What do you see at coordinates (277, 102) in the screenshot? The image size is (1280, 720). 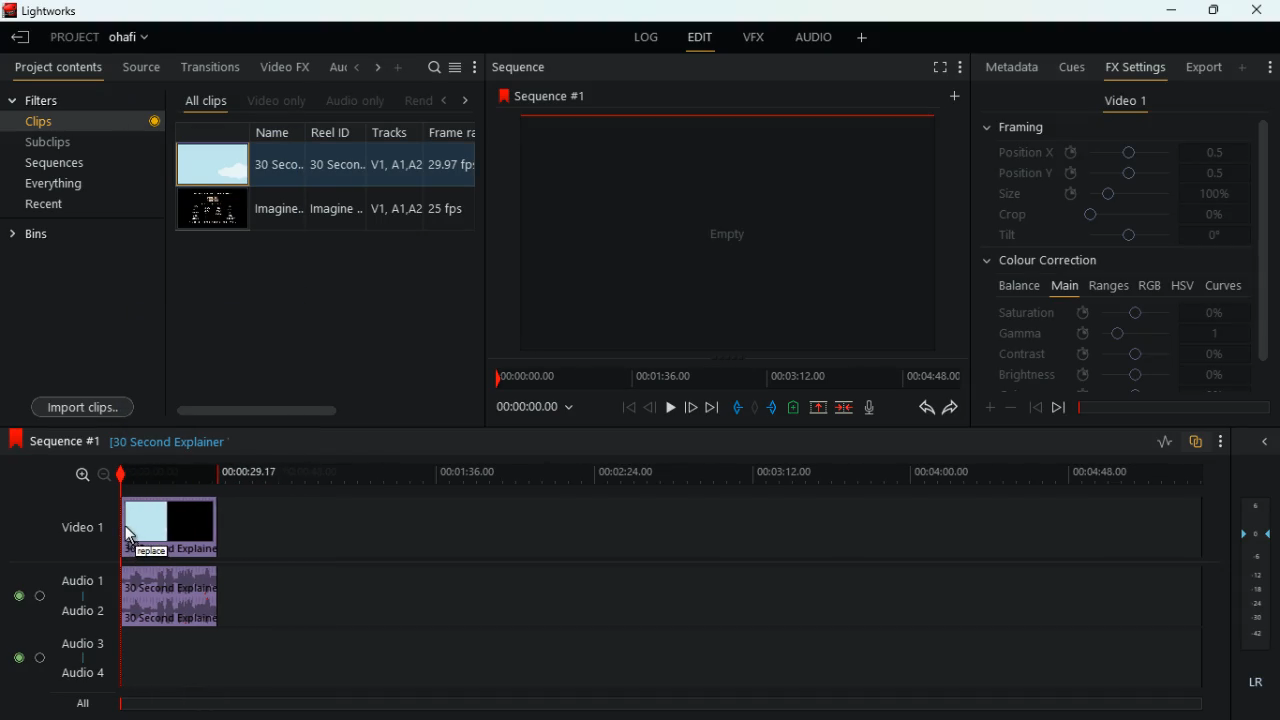 I see `video only` at bounding box center [277, 102].